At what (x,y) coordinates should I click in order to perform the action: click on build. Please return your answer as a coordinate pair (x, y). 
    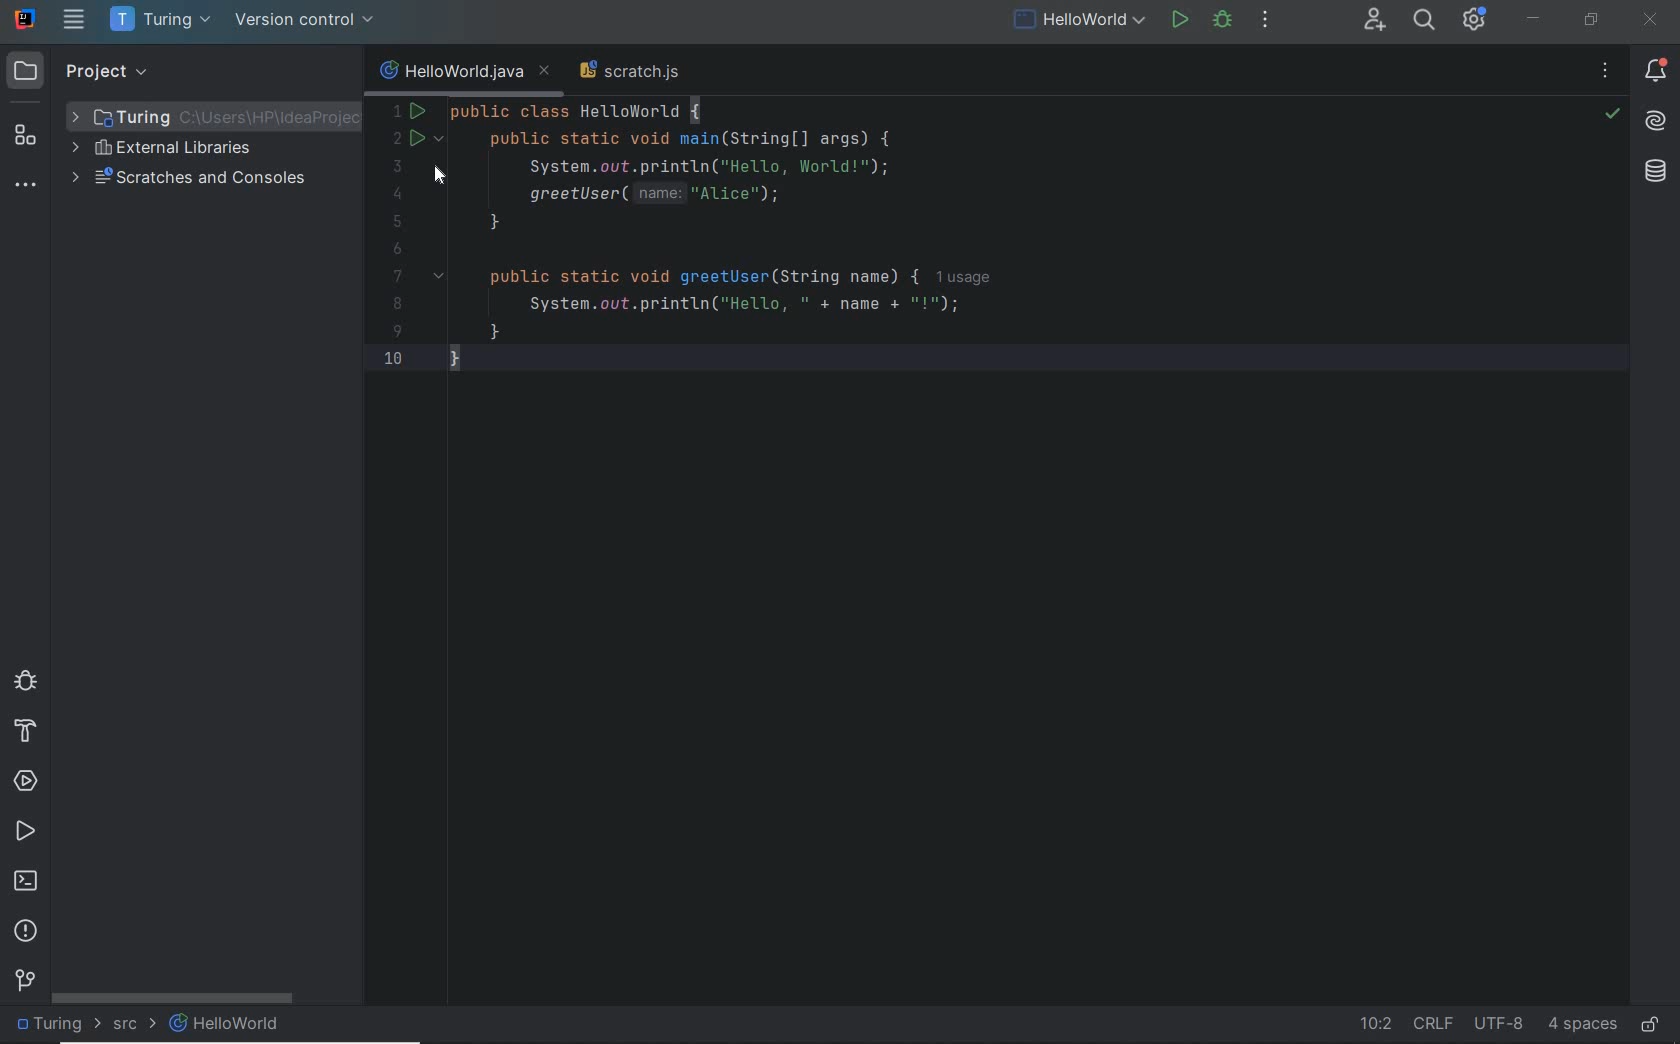
    Looking at the image, I should click on (21, 734).